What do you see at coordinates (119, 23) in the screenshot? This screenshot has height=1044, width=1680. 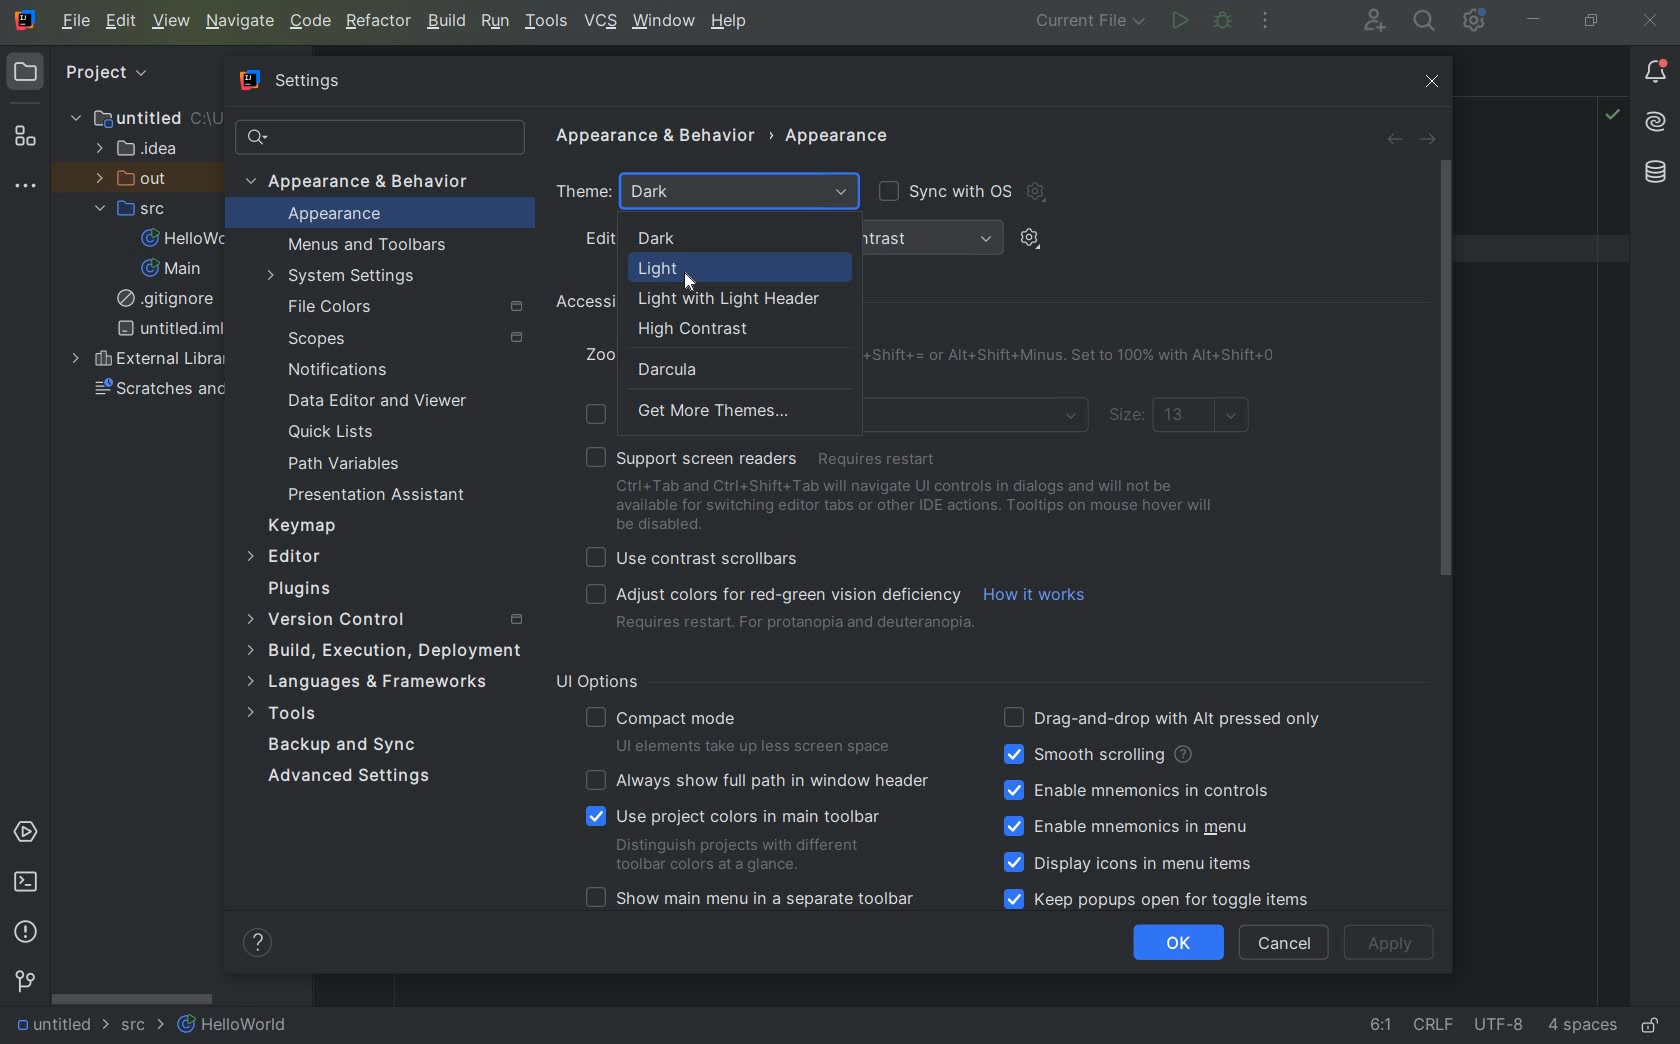 I see `Edit` at bounding box center [119, 23].